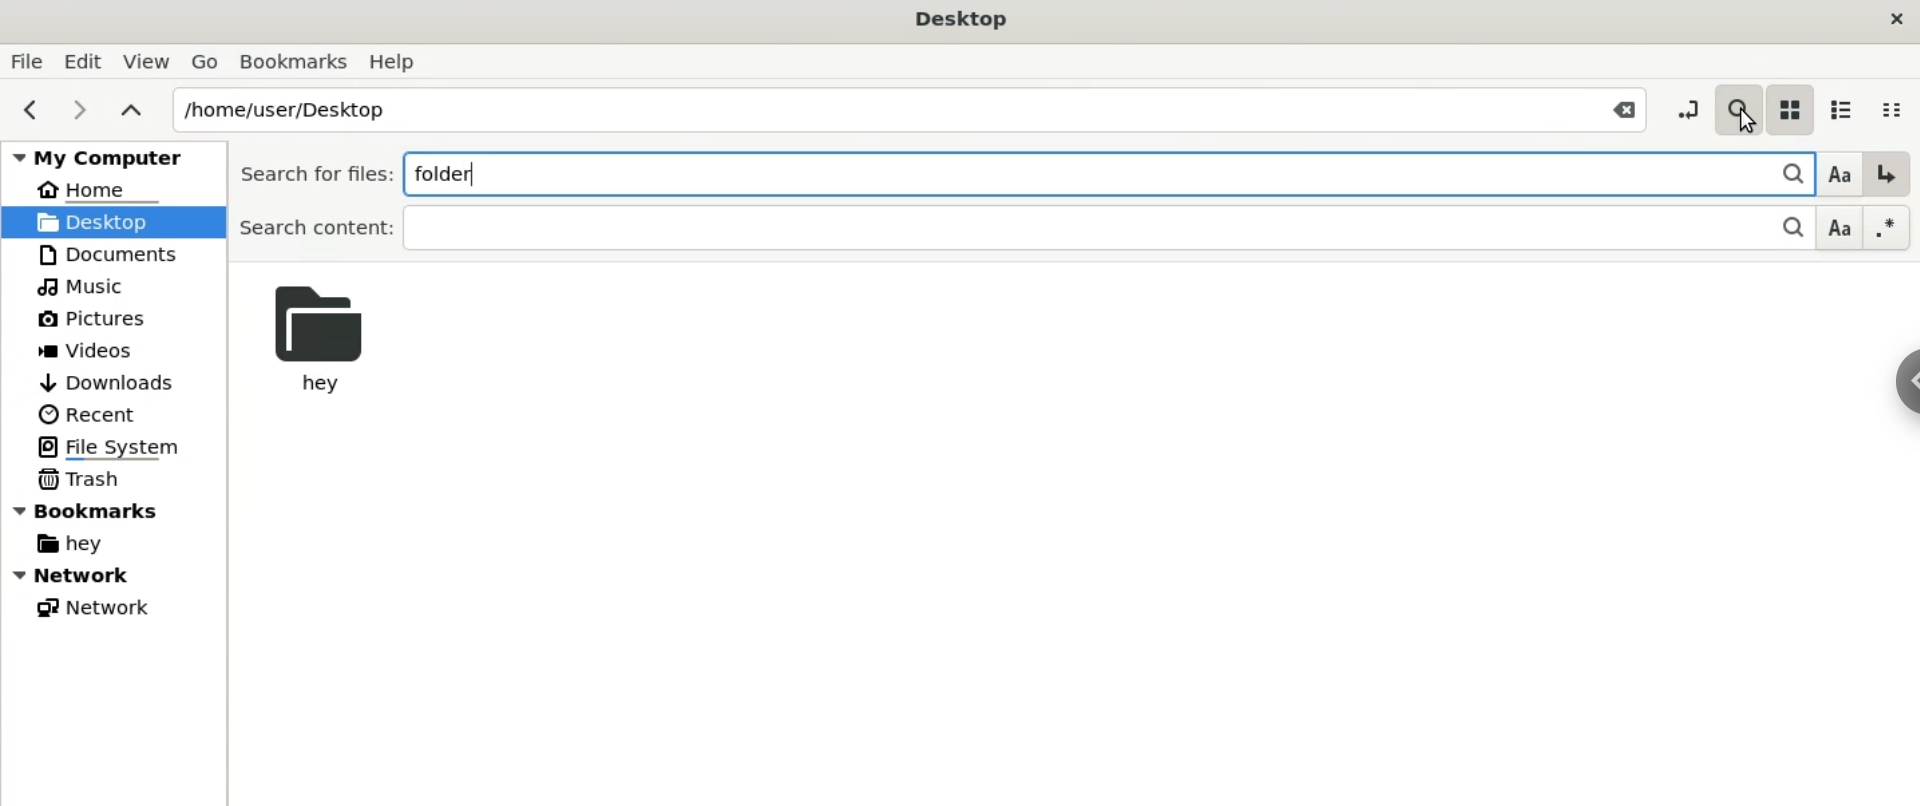 The height and width of the screenshot is (806, 1920). I want to click on Previous, so click(26, 110).